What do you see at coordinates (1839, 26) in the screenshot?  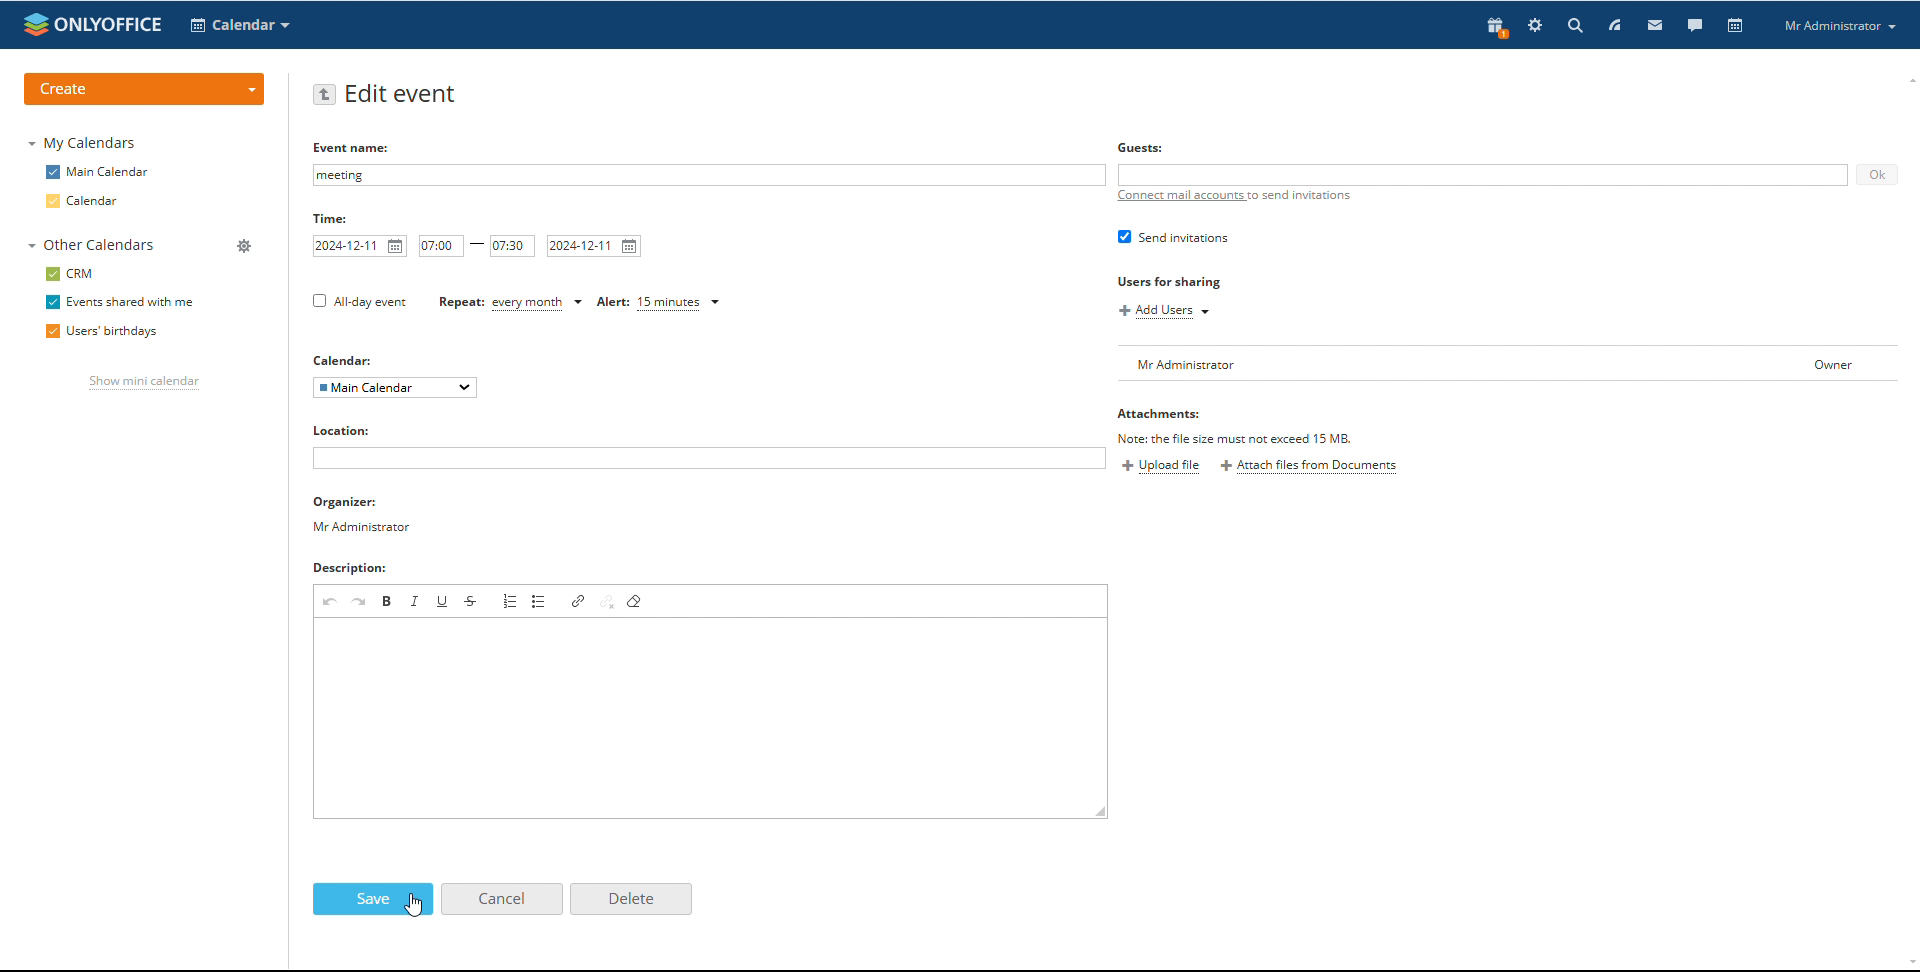 I see `profile` at bounding box center [1839, 26].